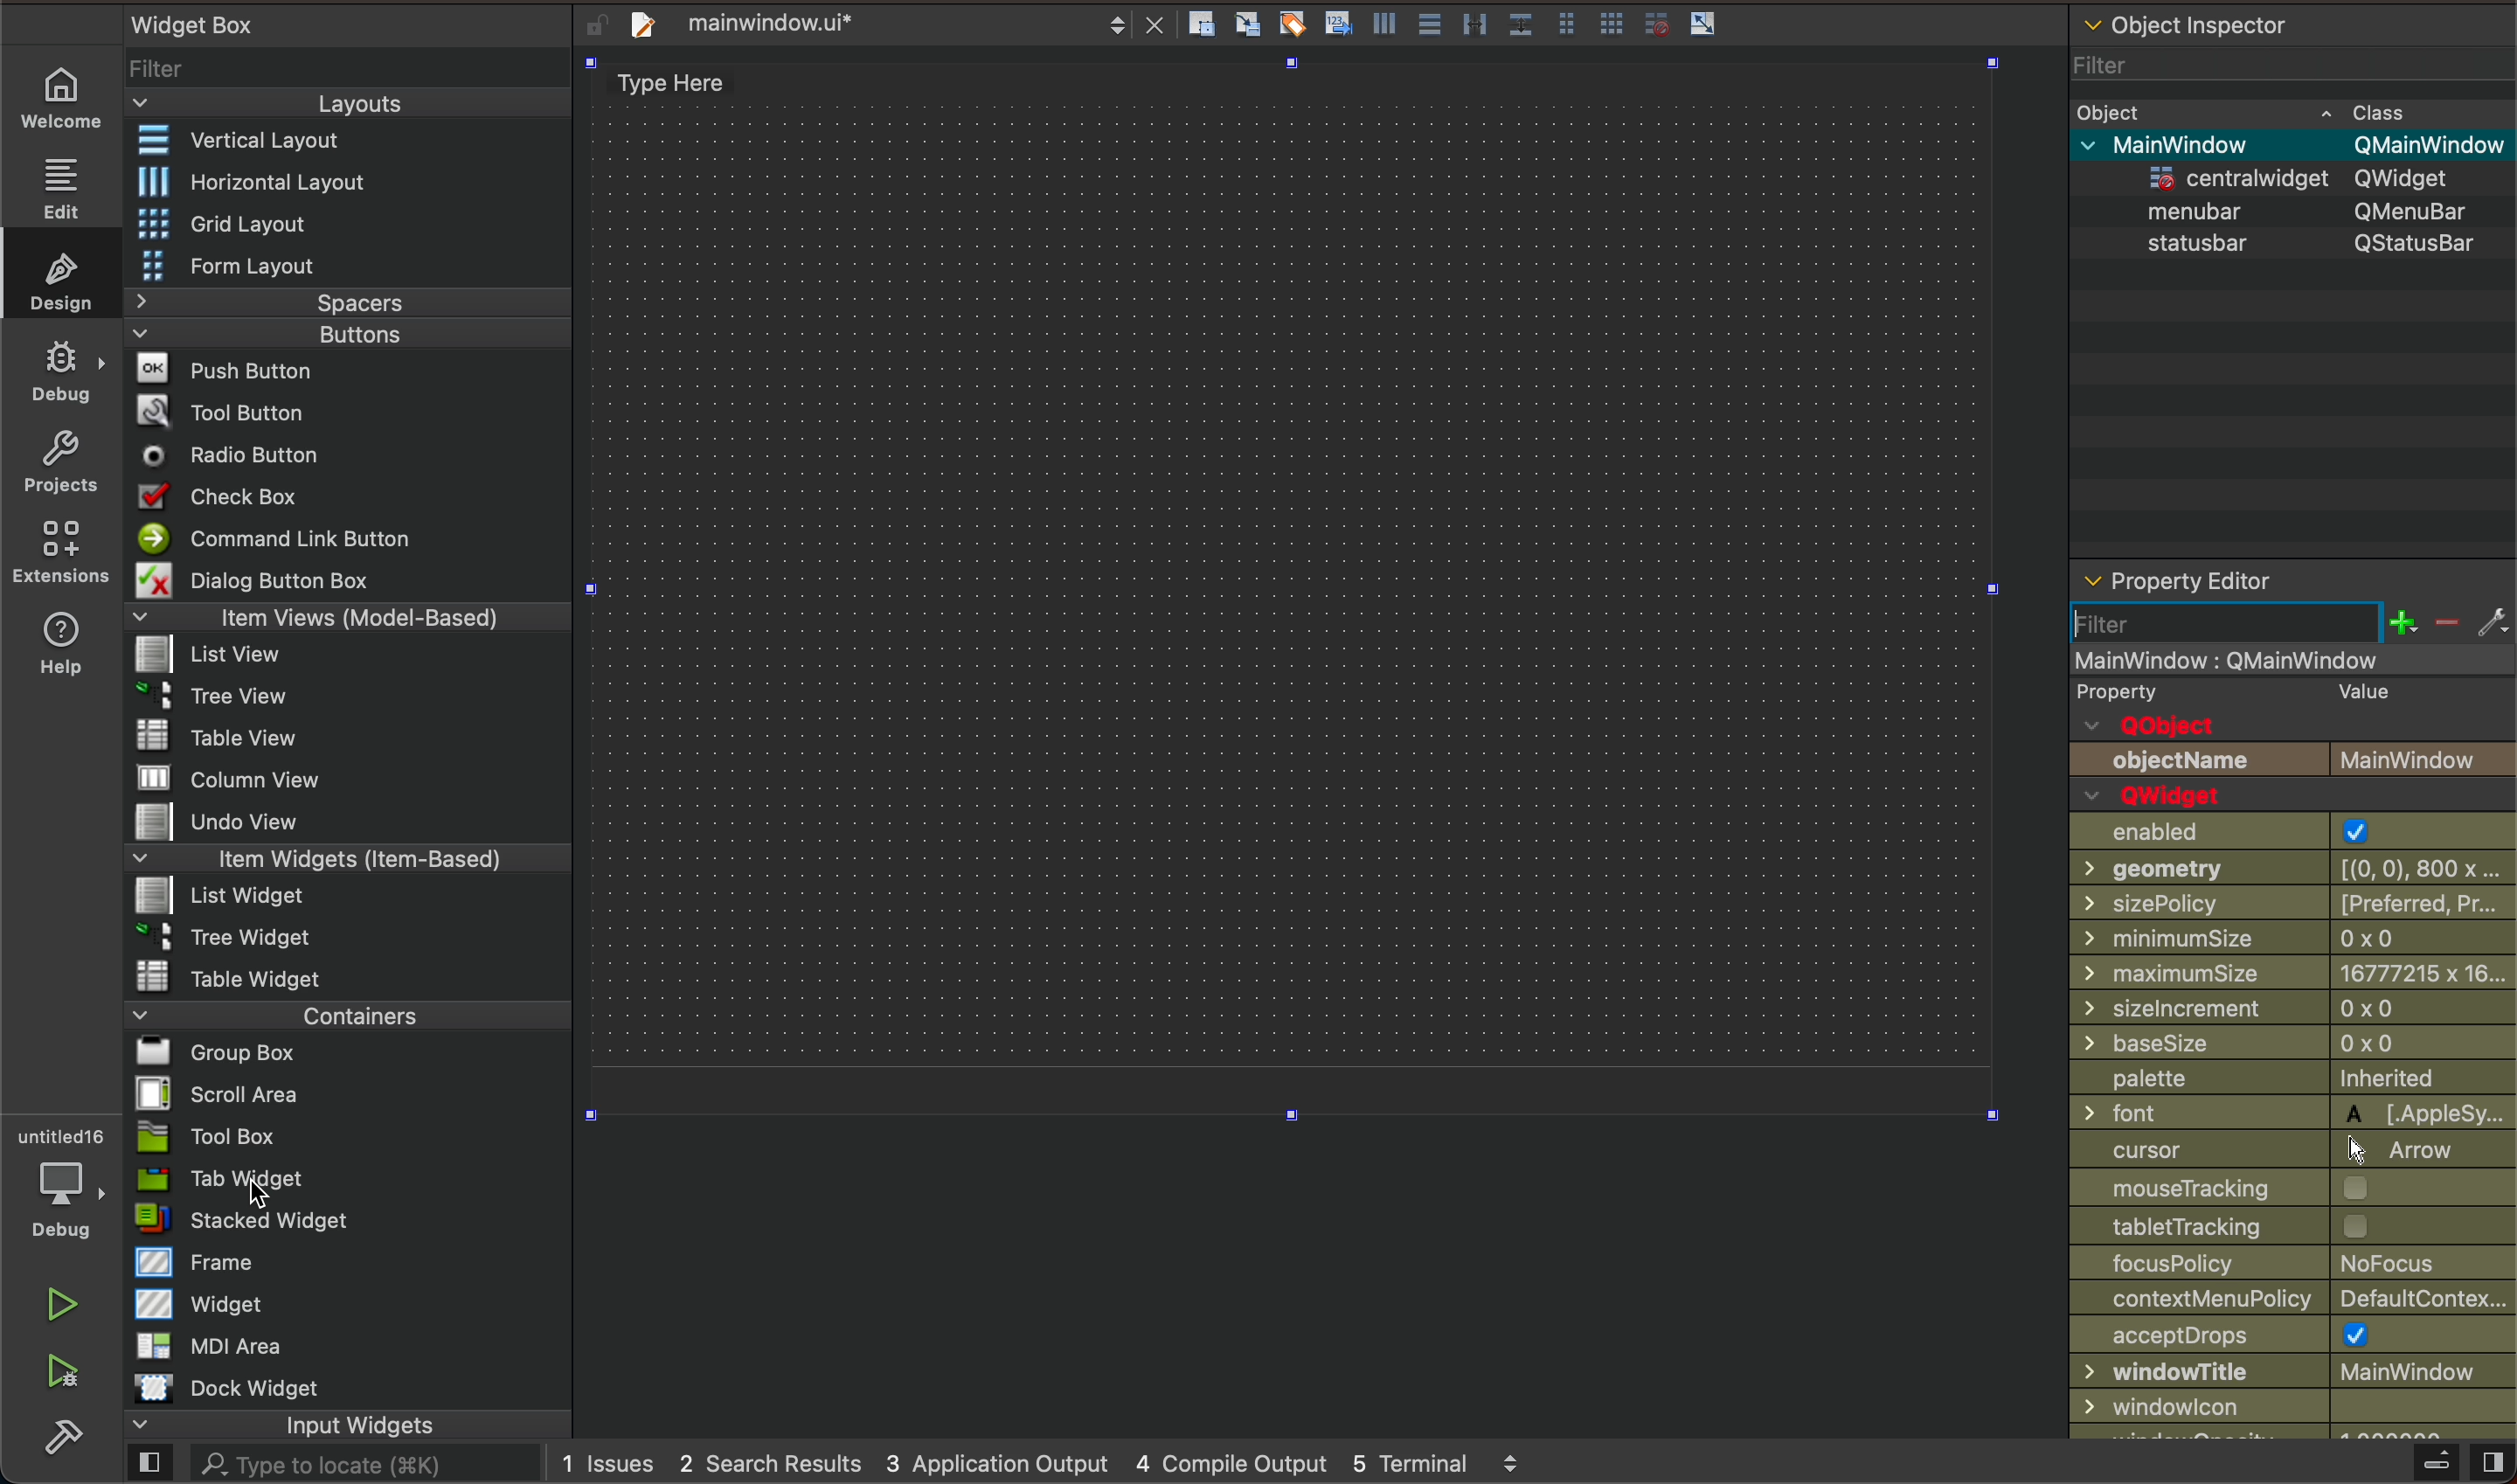 The height and width of the screenshot is (1484, 2517). Describe the element at coordinates (2288, 707) in the screenshot. I see `qobject` at that location.